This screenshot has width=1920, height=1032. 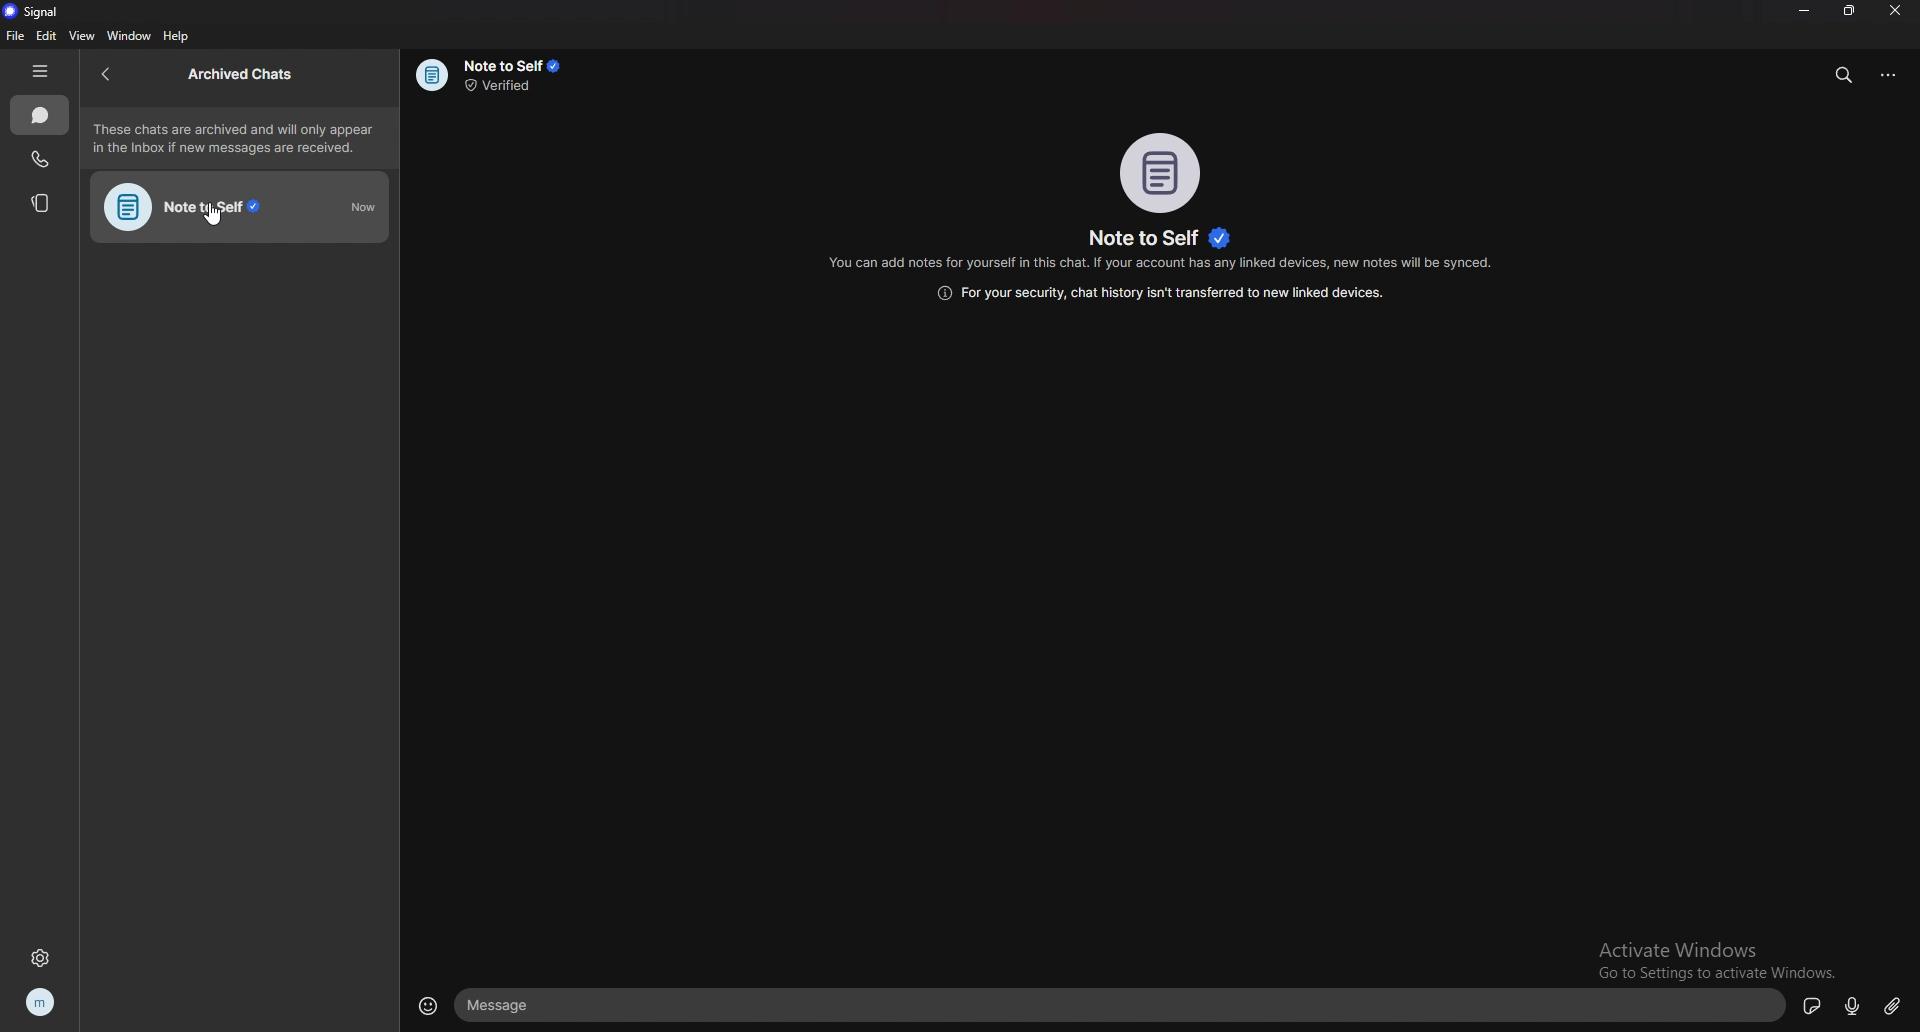 What do you see at coordinates (1891, 75) in the screenshot?
I see `options` at bounding box center [1891, 75].